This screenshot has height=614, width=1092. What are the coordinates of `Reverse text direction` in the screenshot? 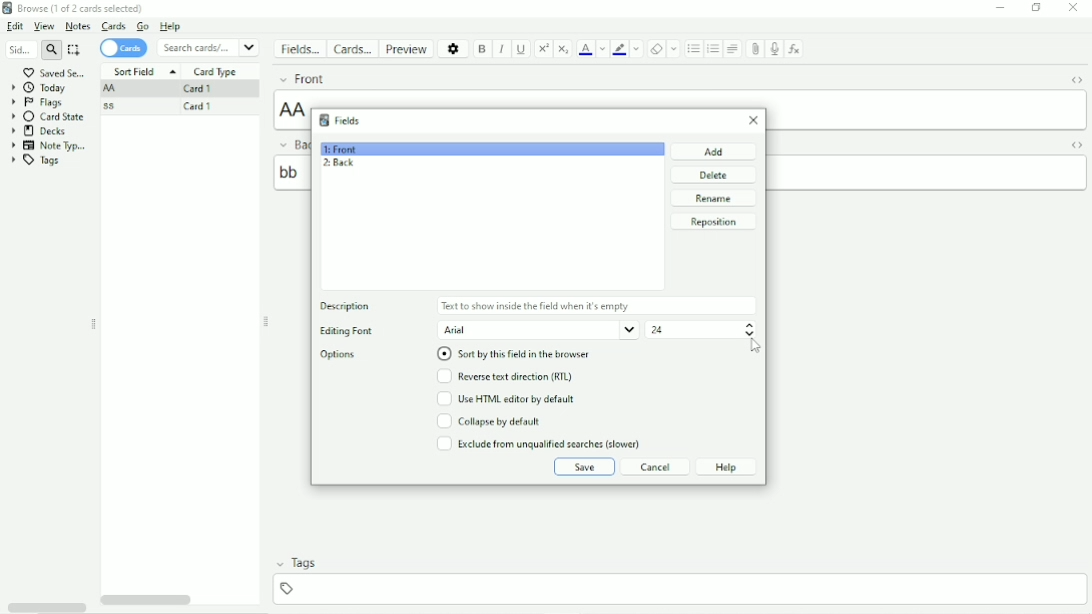 It's located at (509, 377).